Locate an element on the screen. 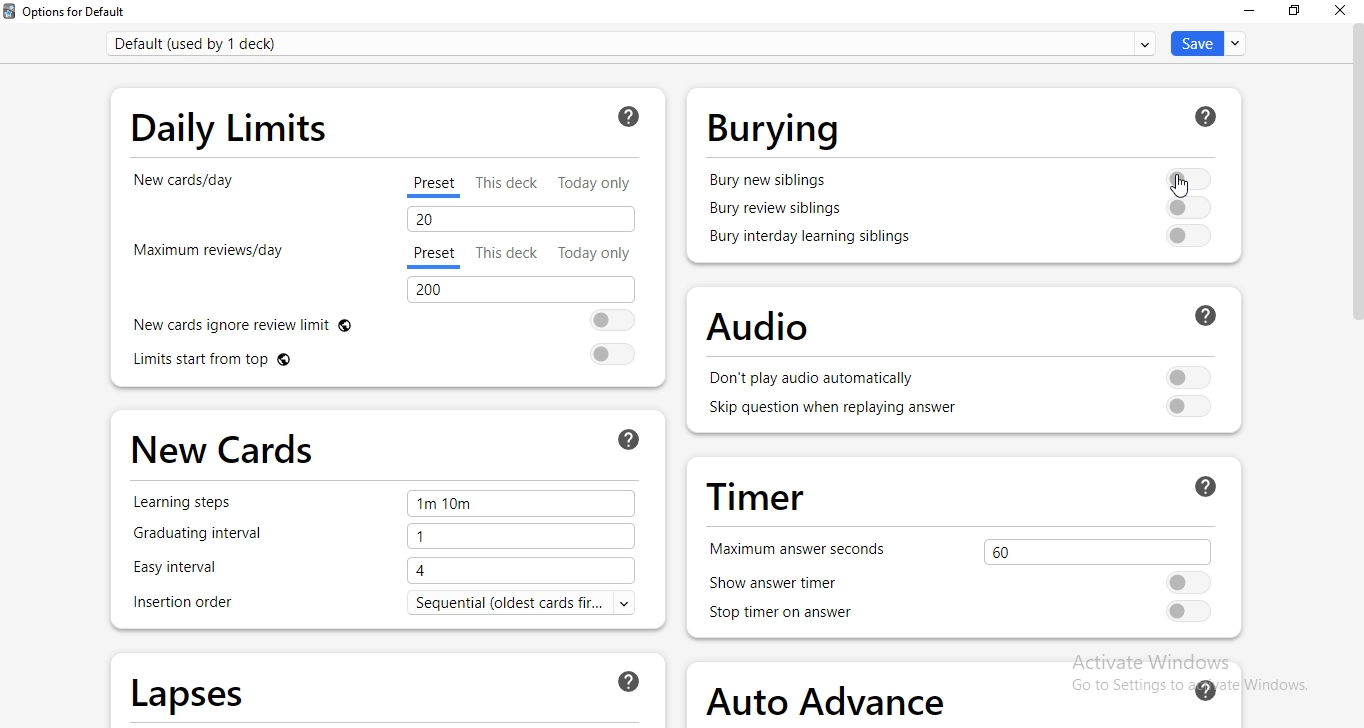  20 is located at coordinates (519, 219).